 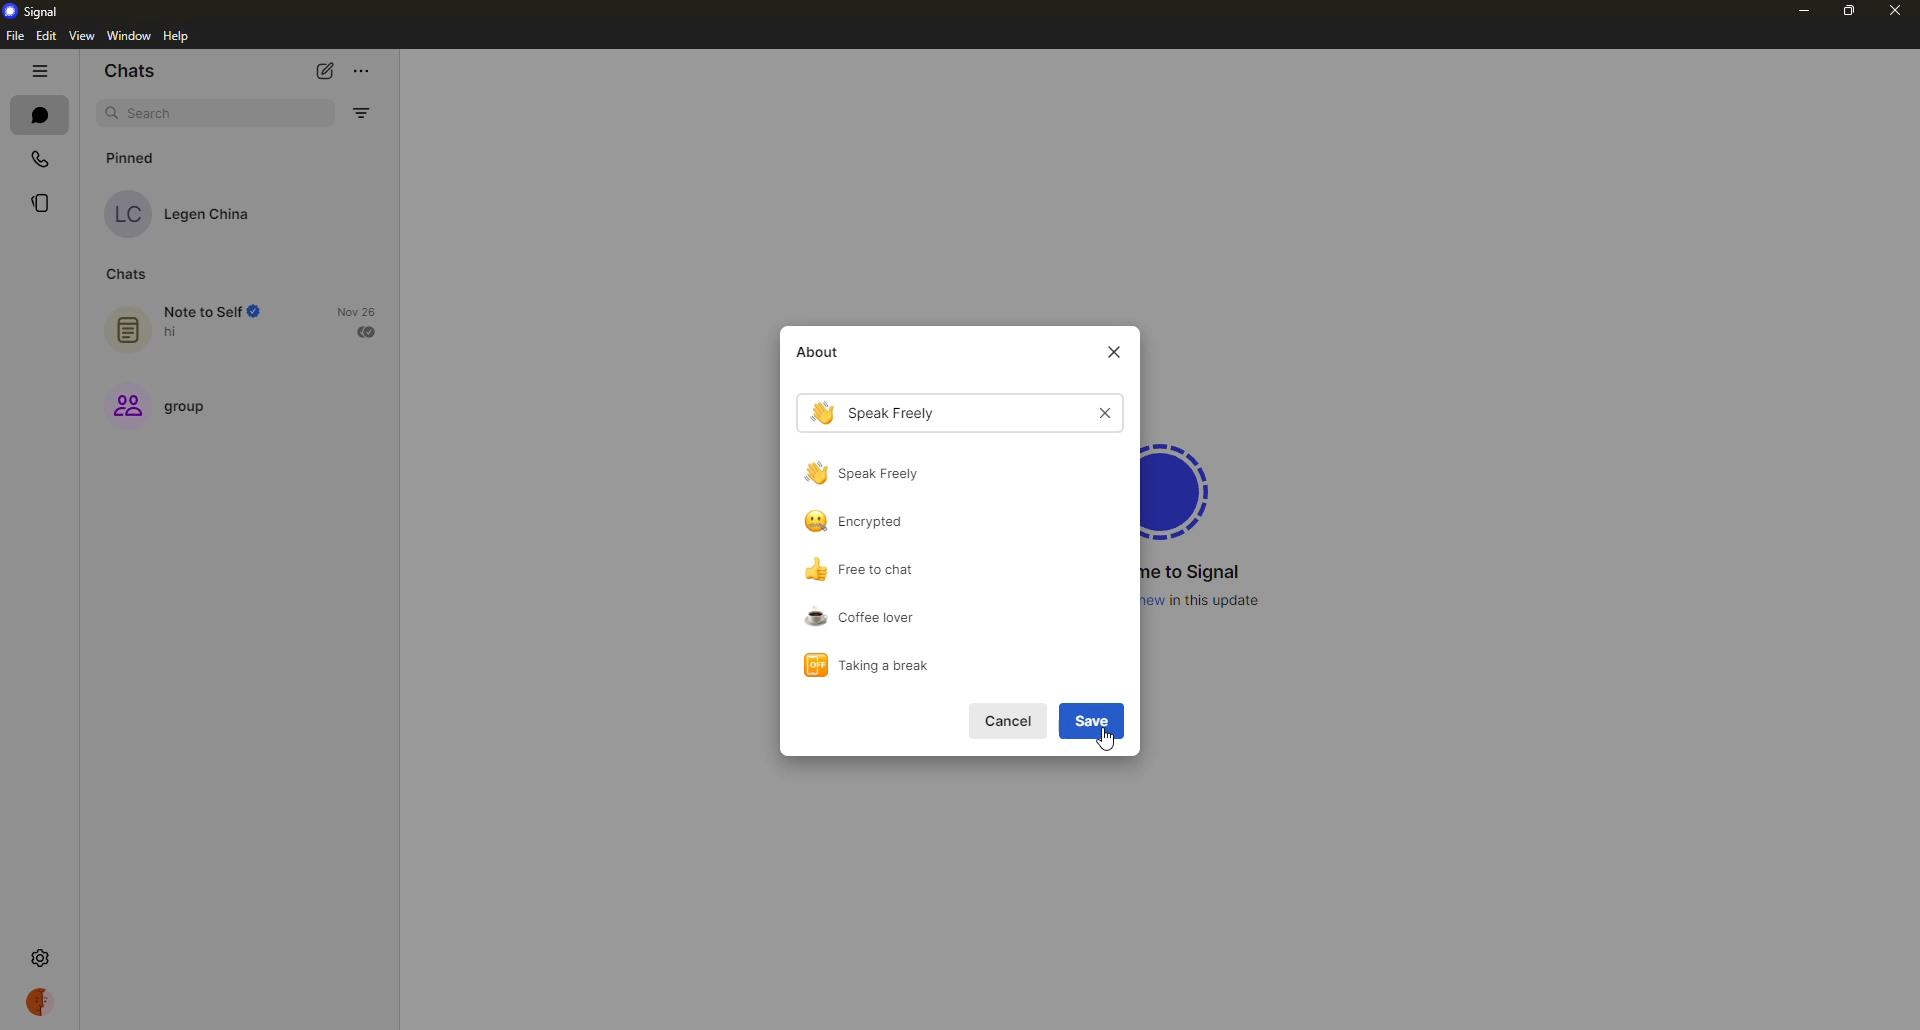 What do you see at coordinates (132, 72) in the screenshot?
I see `chats` at bounding box center [132, 72].